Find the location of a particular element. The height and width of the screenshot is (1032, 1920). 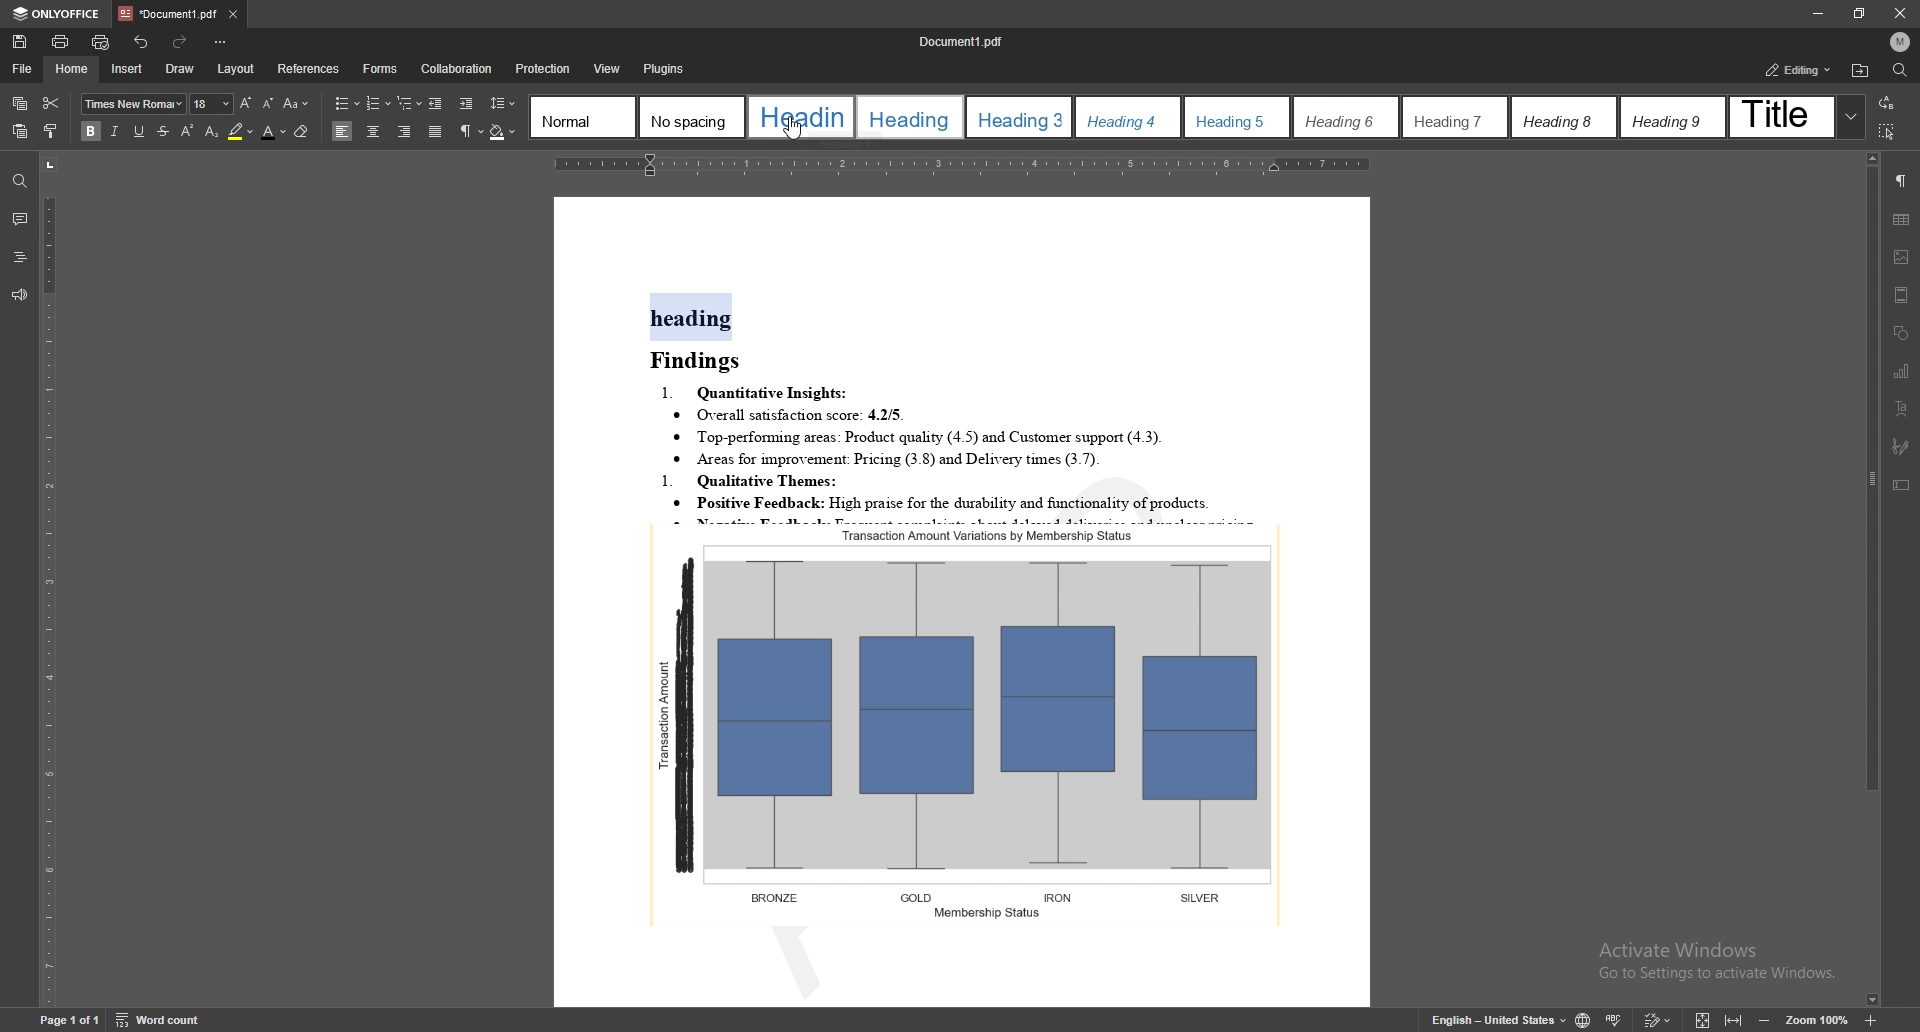

cursor is located at coordinates (790, 128).